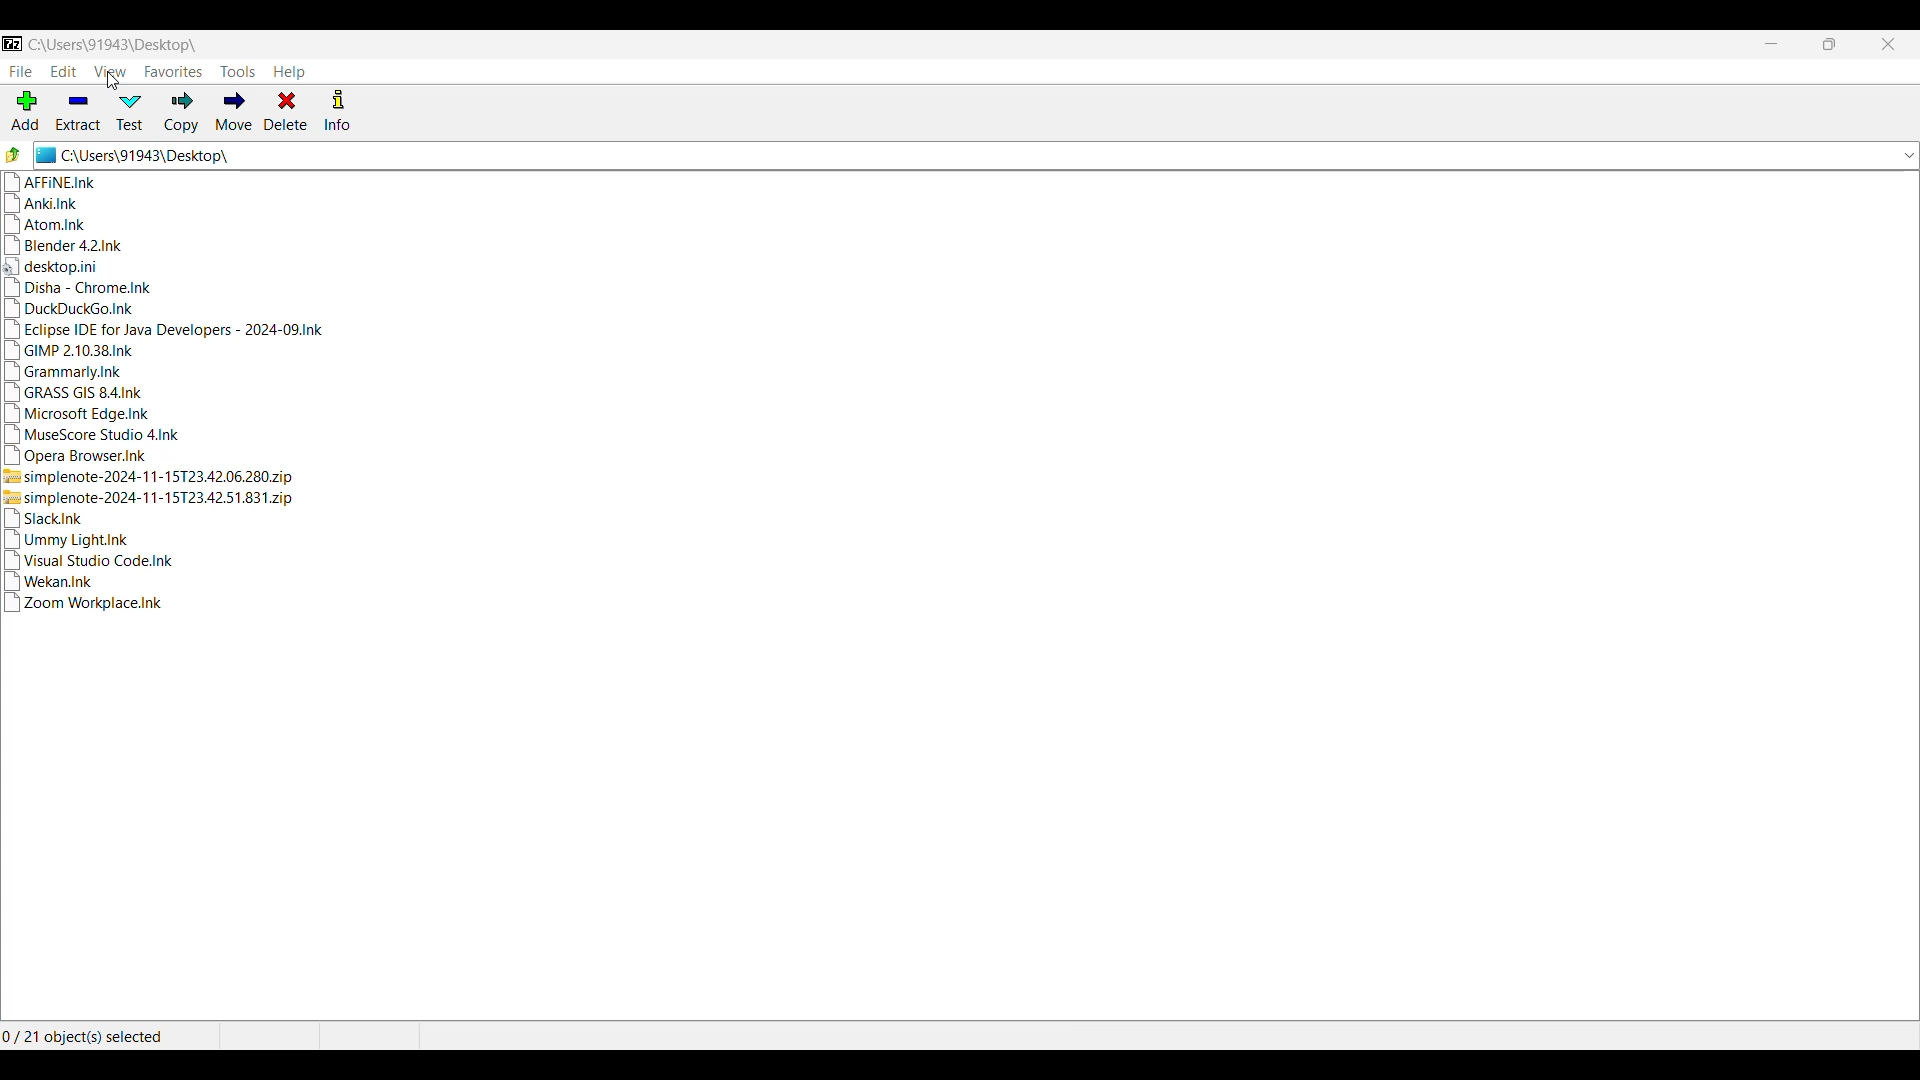  I want to click on Edit, so click(64, 71).